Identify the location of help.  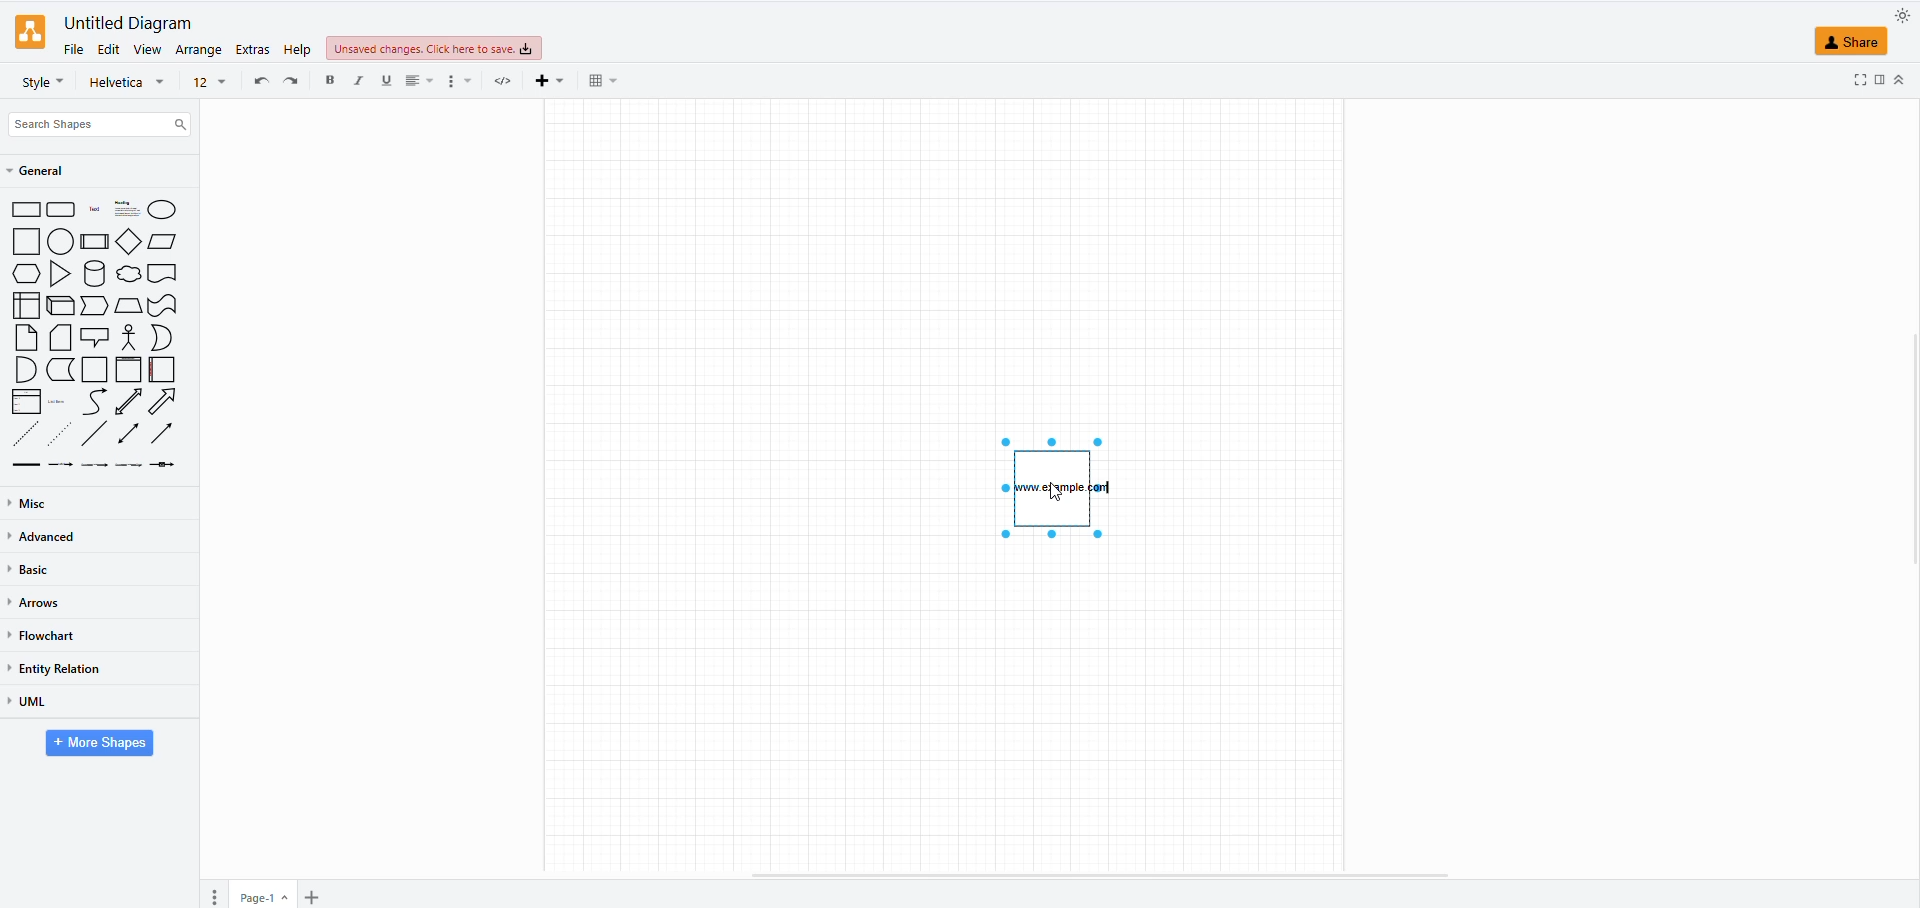
(298, 47).